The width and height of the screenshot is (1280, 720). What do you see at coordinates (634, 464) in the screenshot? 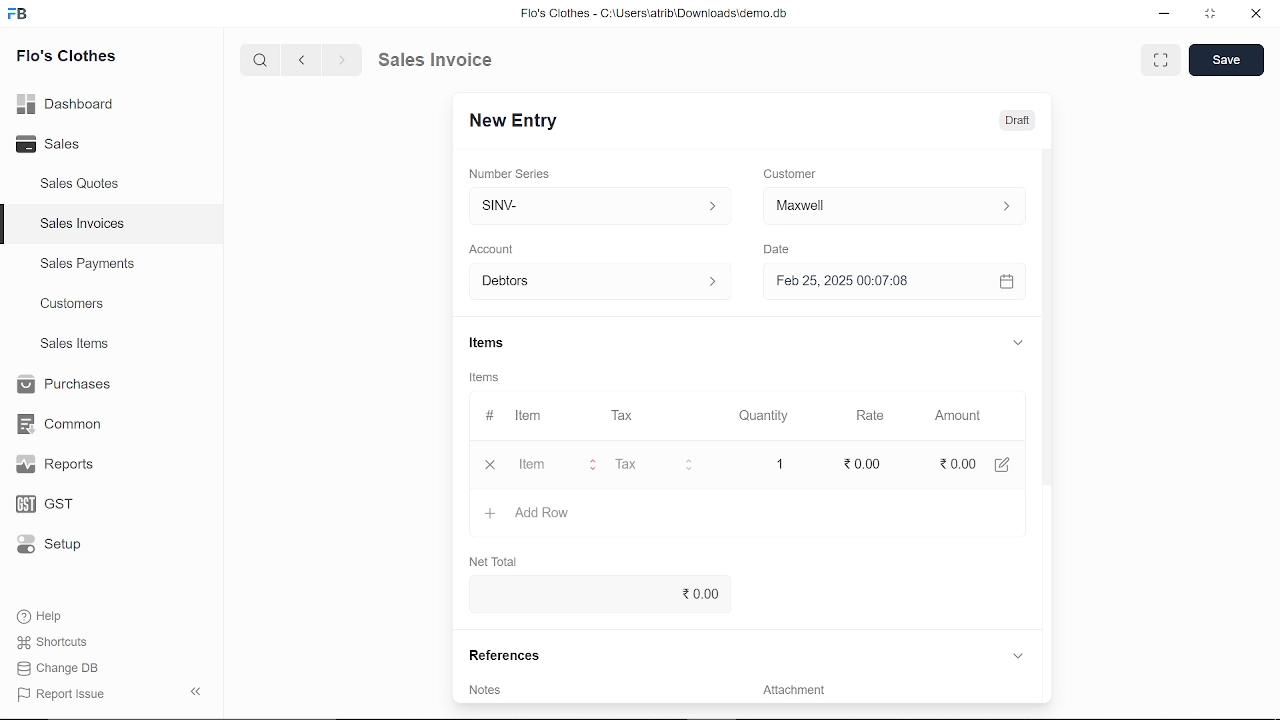
I see `Tax` at bounding box center [634, 464].